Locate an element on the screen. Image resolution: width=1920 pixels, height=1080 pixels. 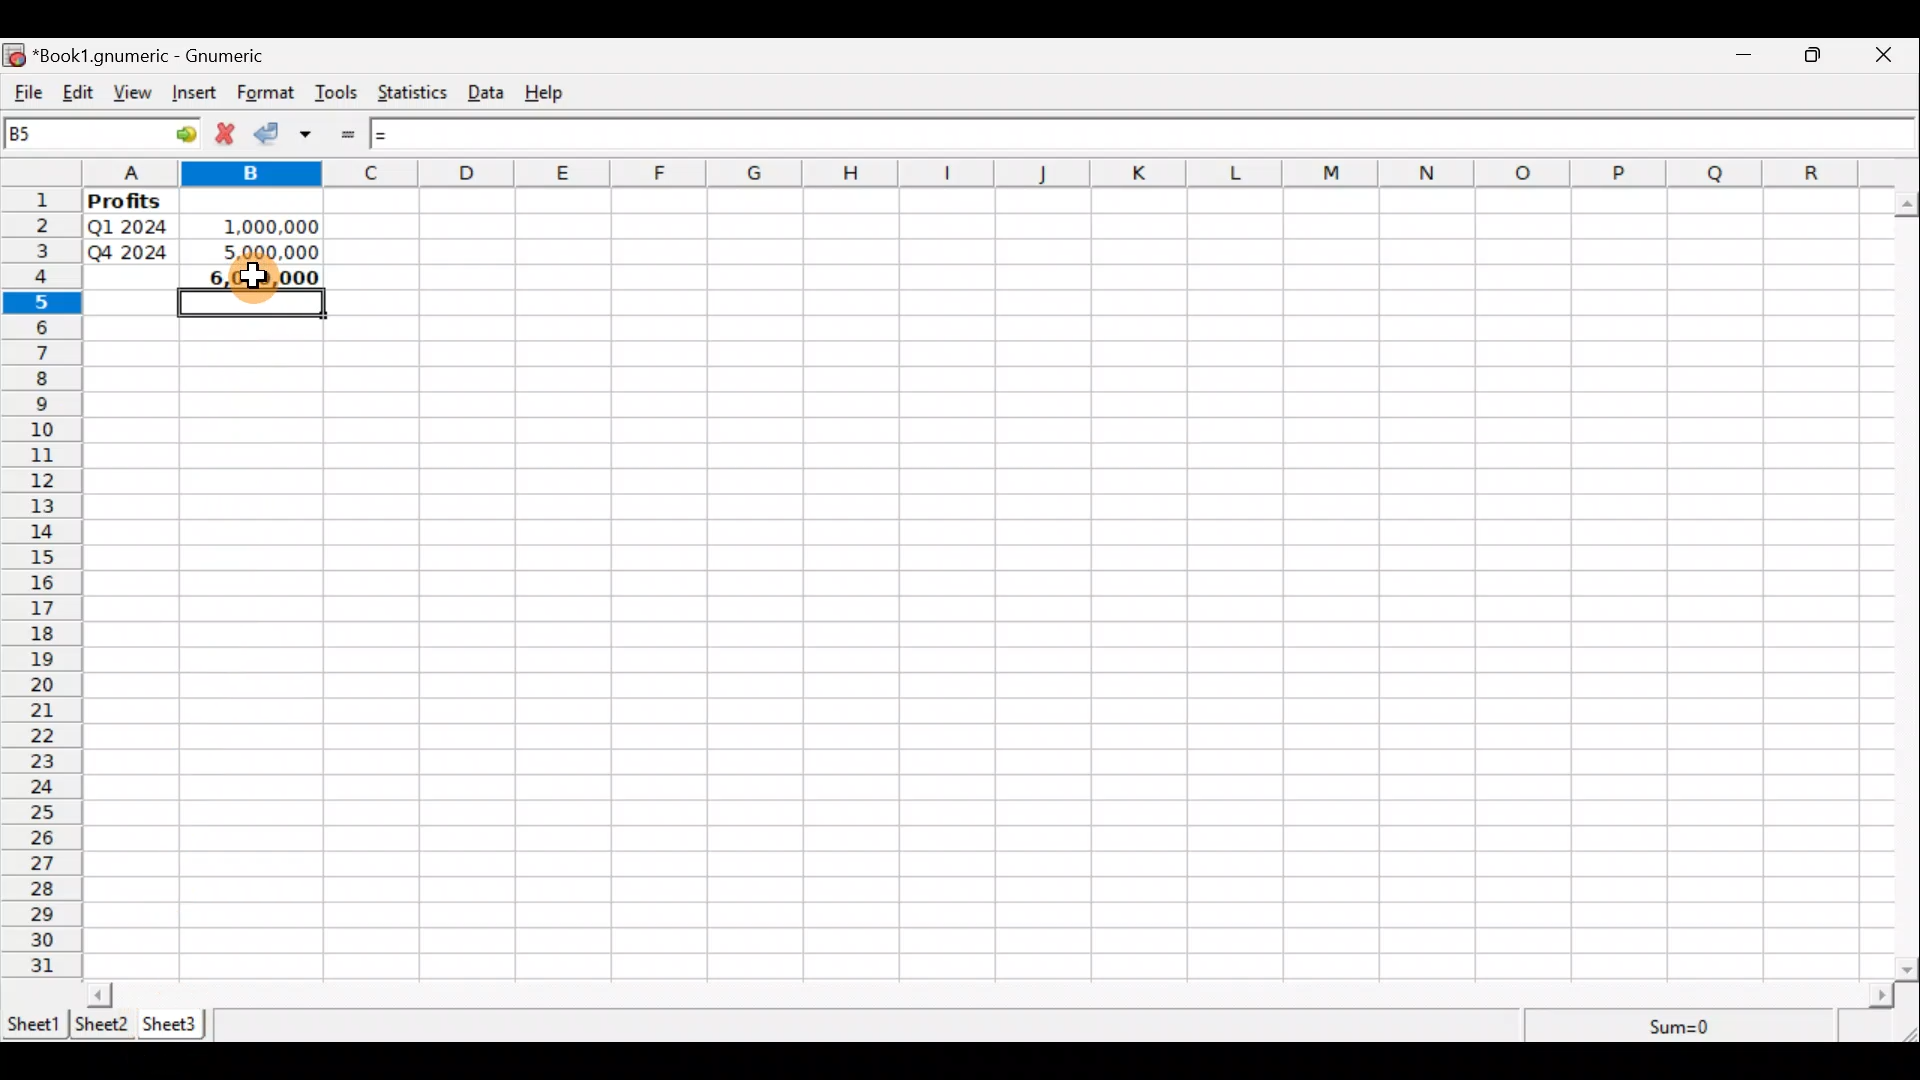
scroll up is located at coordinates (1908, 205).